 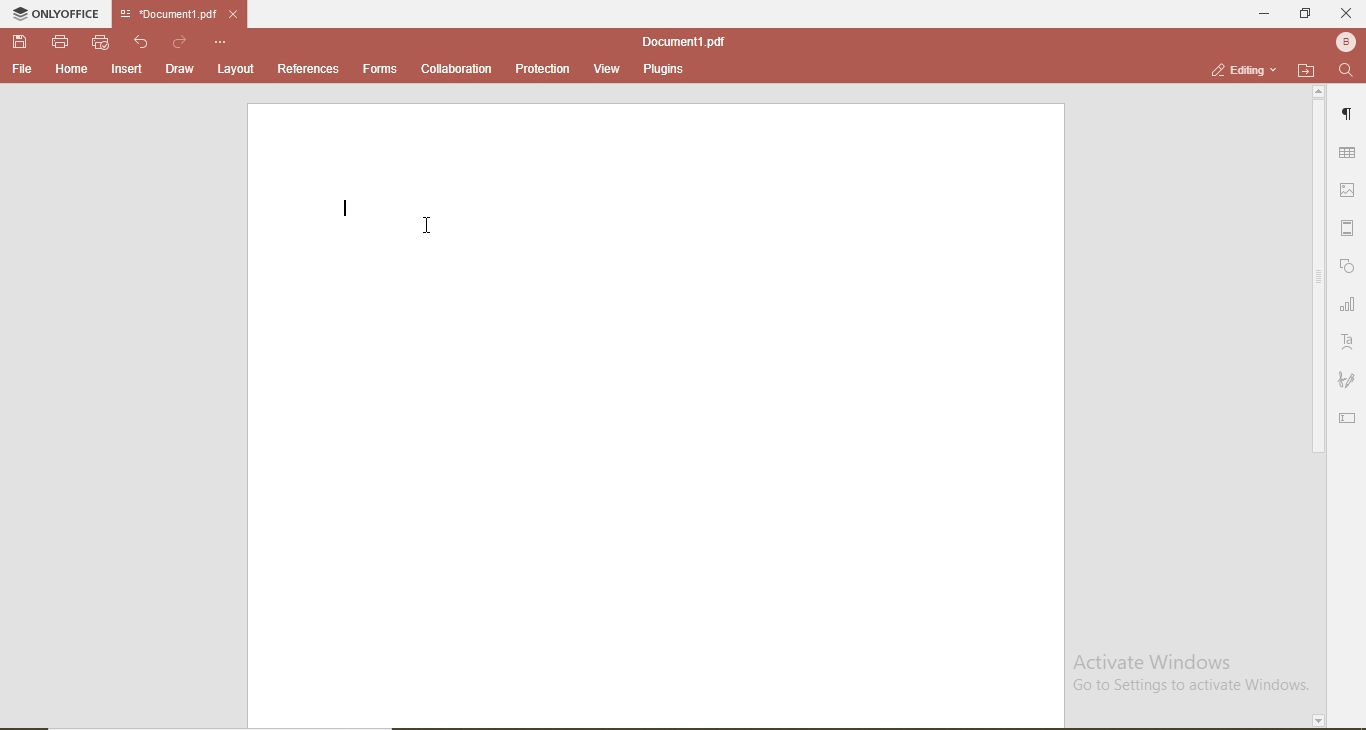 What do you see at coordinates (1349, 73) in the screenshot?
I see `search` at bounding box center [1349, 73].